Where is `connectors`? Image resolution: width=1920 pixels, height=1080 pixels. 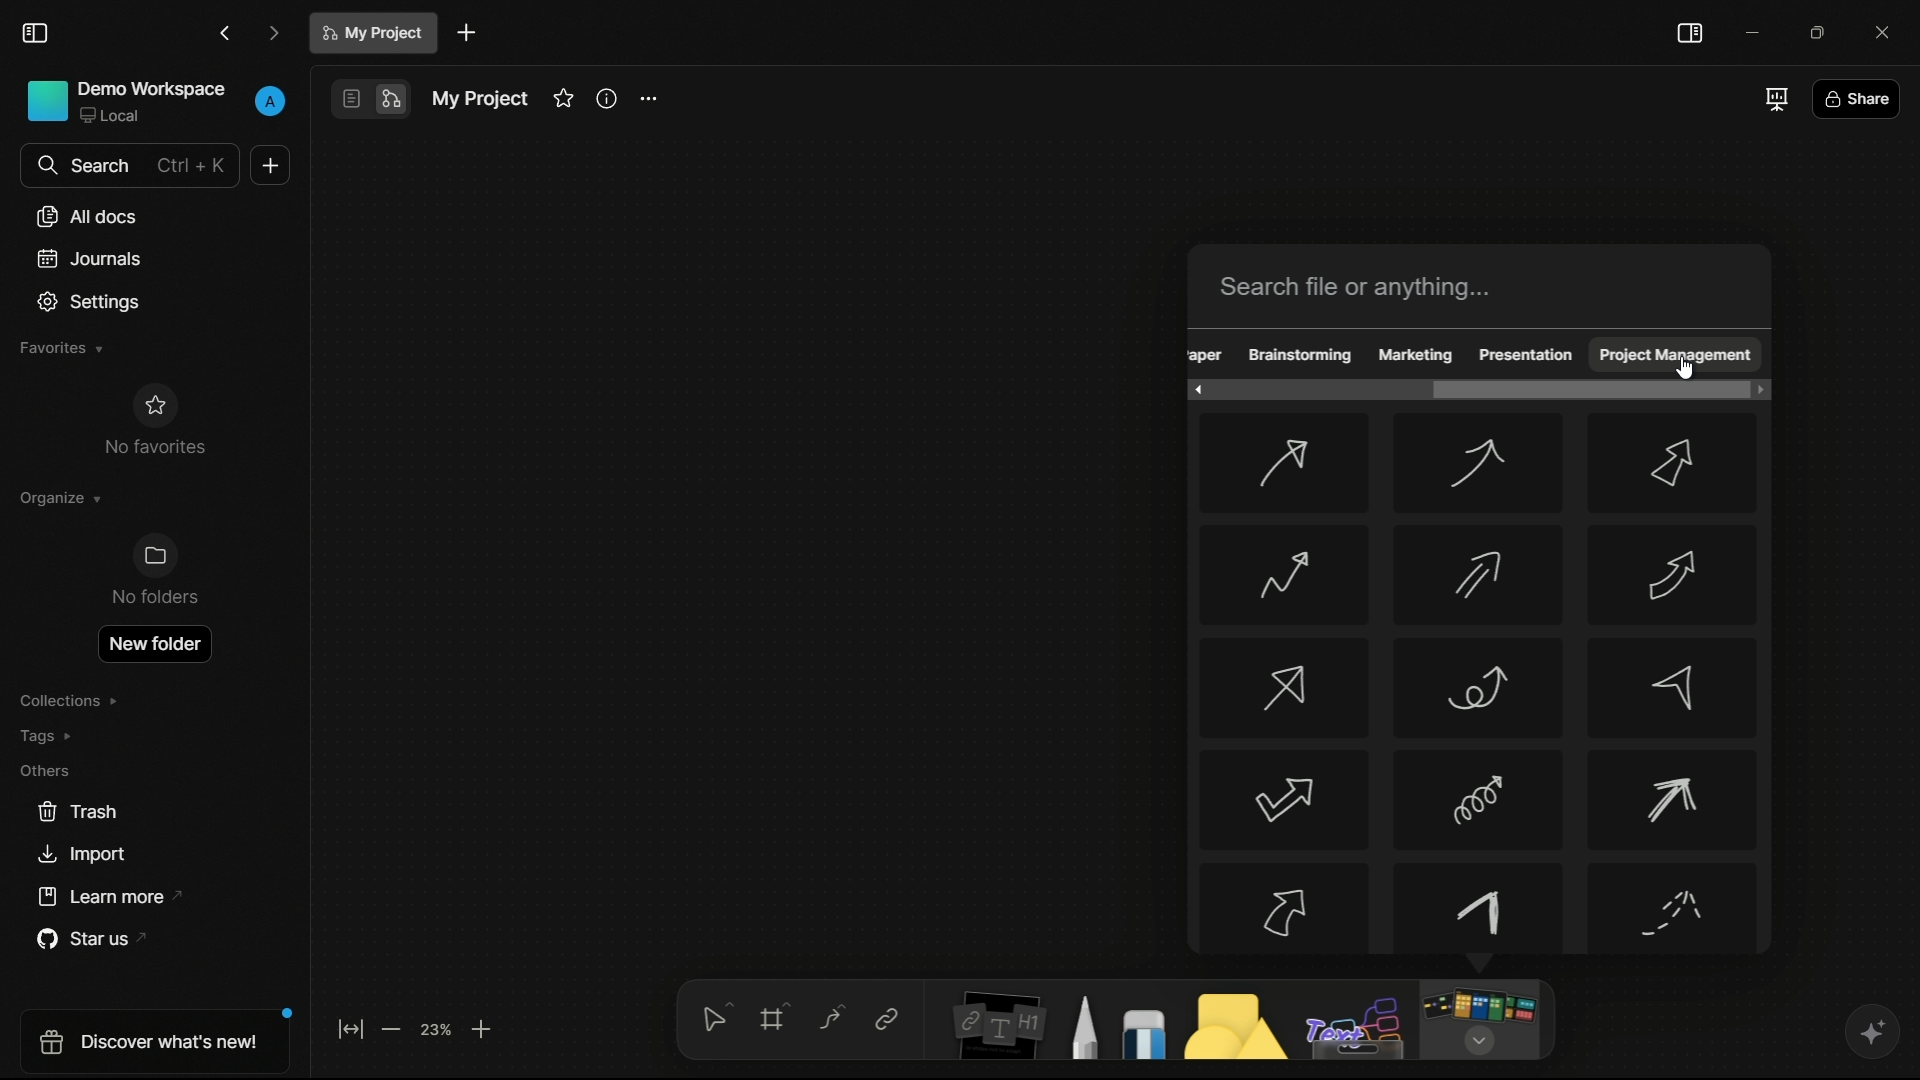 connectors is located at coordinates (831, 1019).